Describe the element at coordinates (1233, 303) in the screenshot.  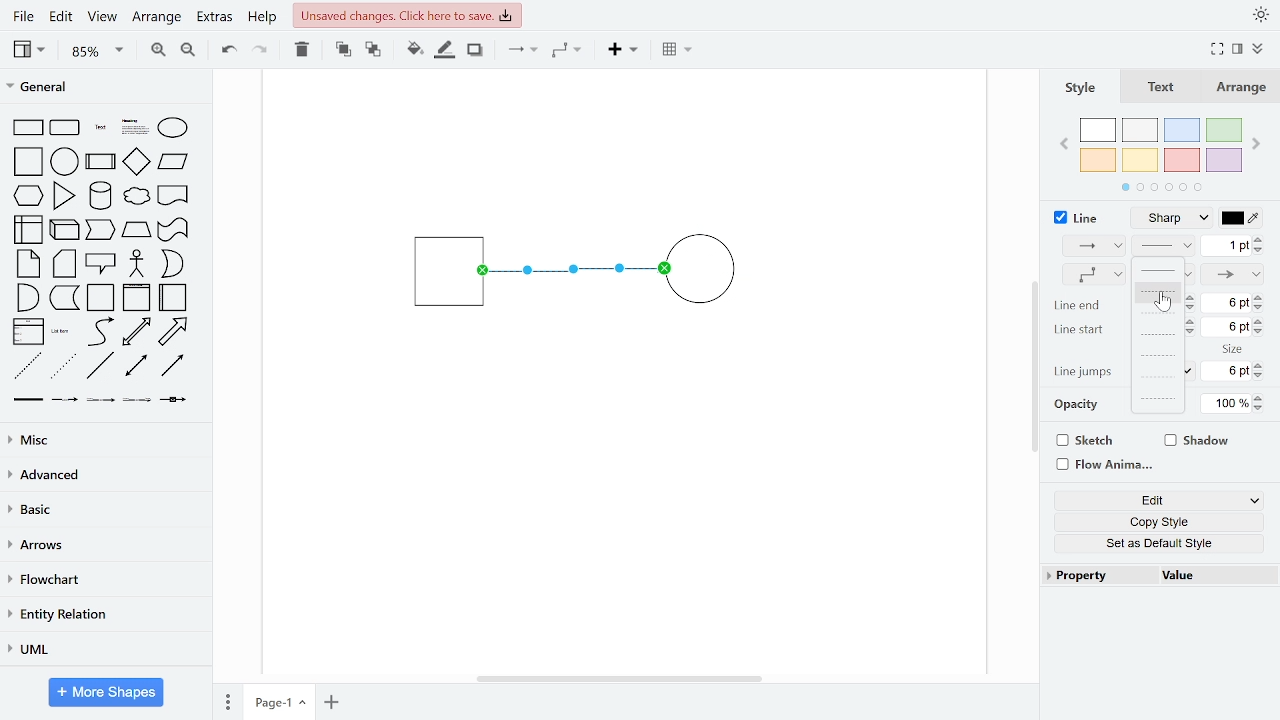
I see `change line end size` at that location.